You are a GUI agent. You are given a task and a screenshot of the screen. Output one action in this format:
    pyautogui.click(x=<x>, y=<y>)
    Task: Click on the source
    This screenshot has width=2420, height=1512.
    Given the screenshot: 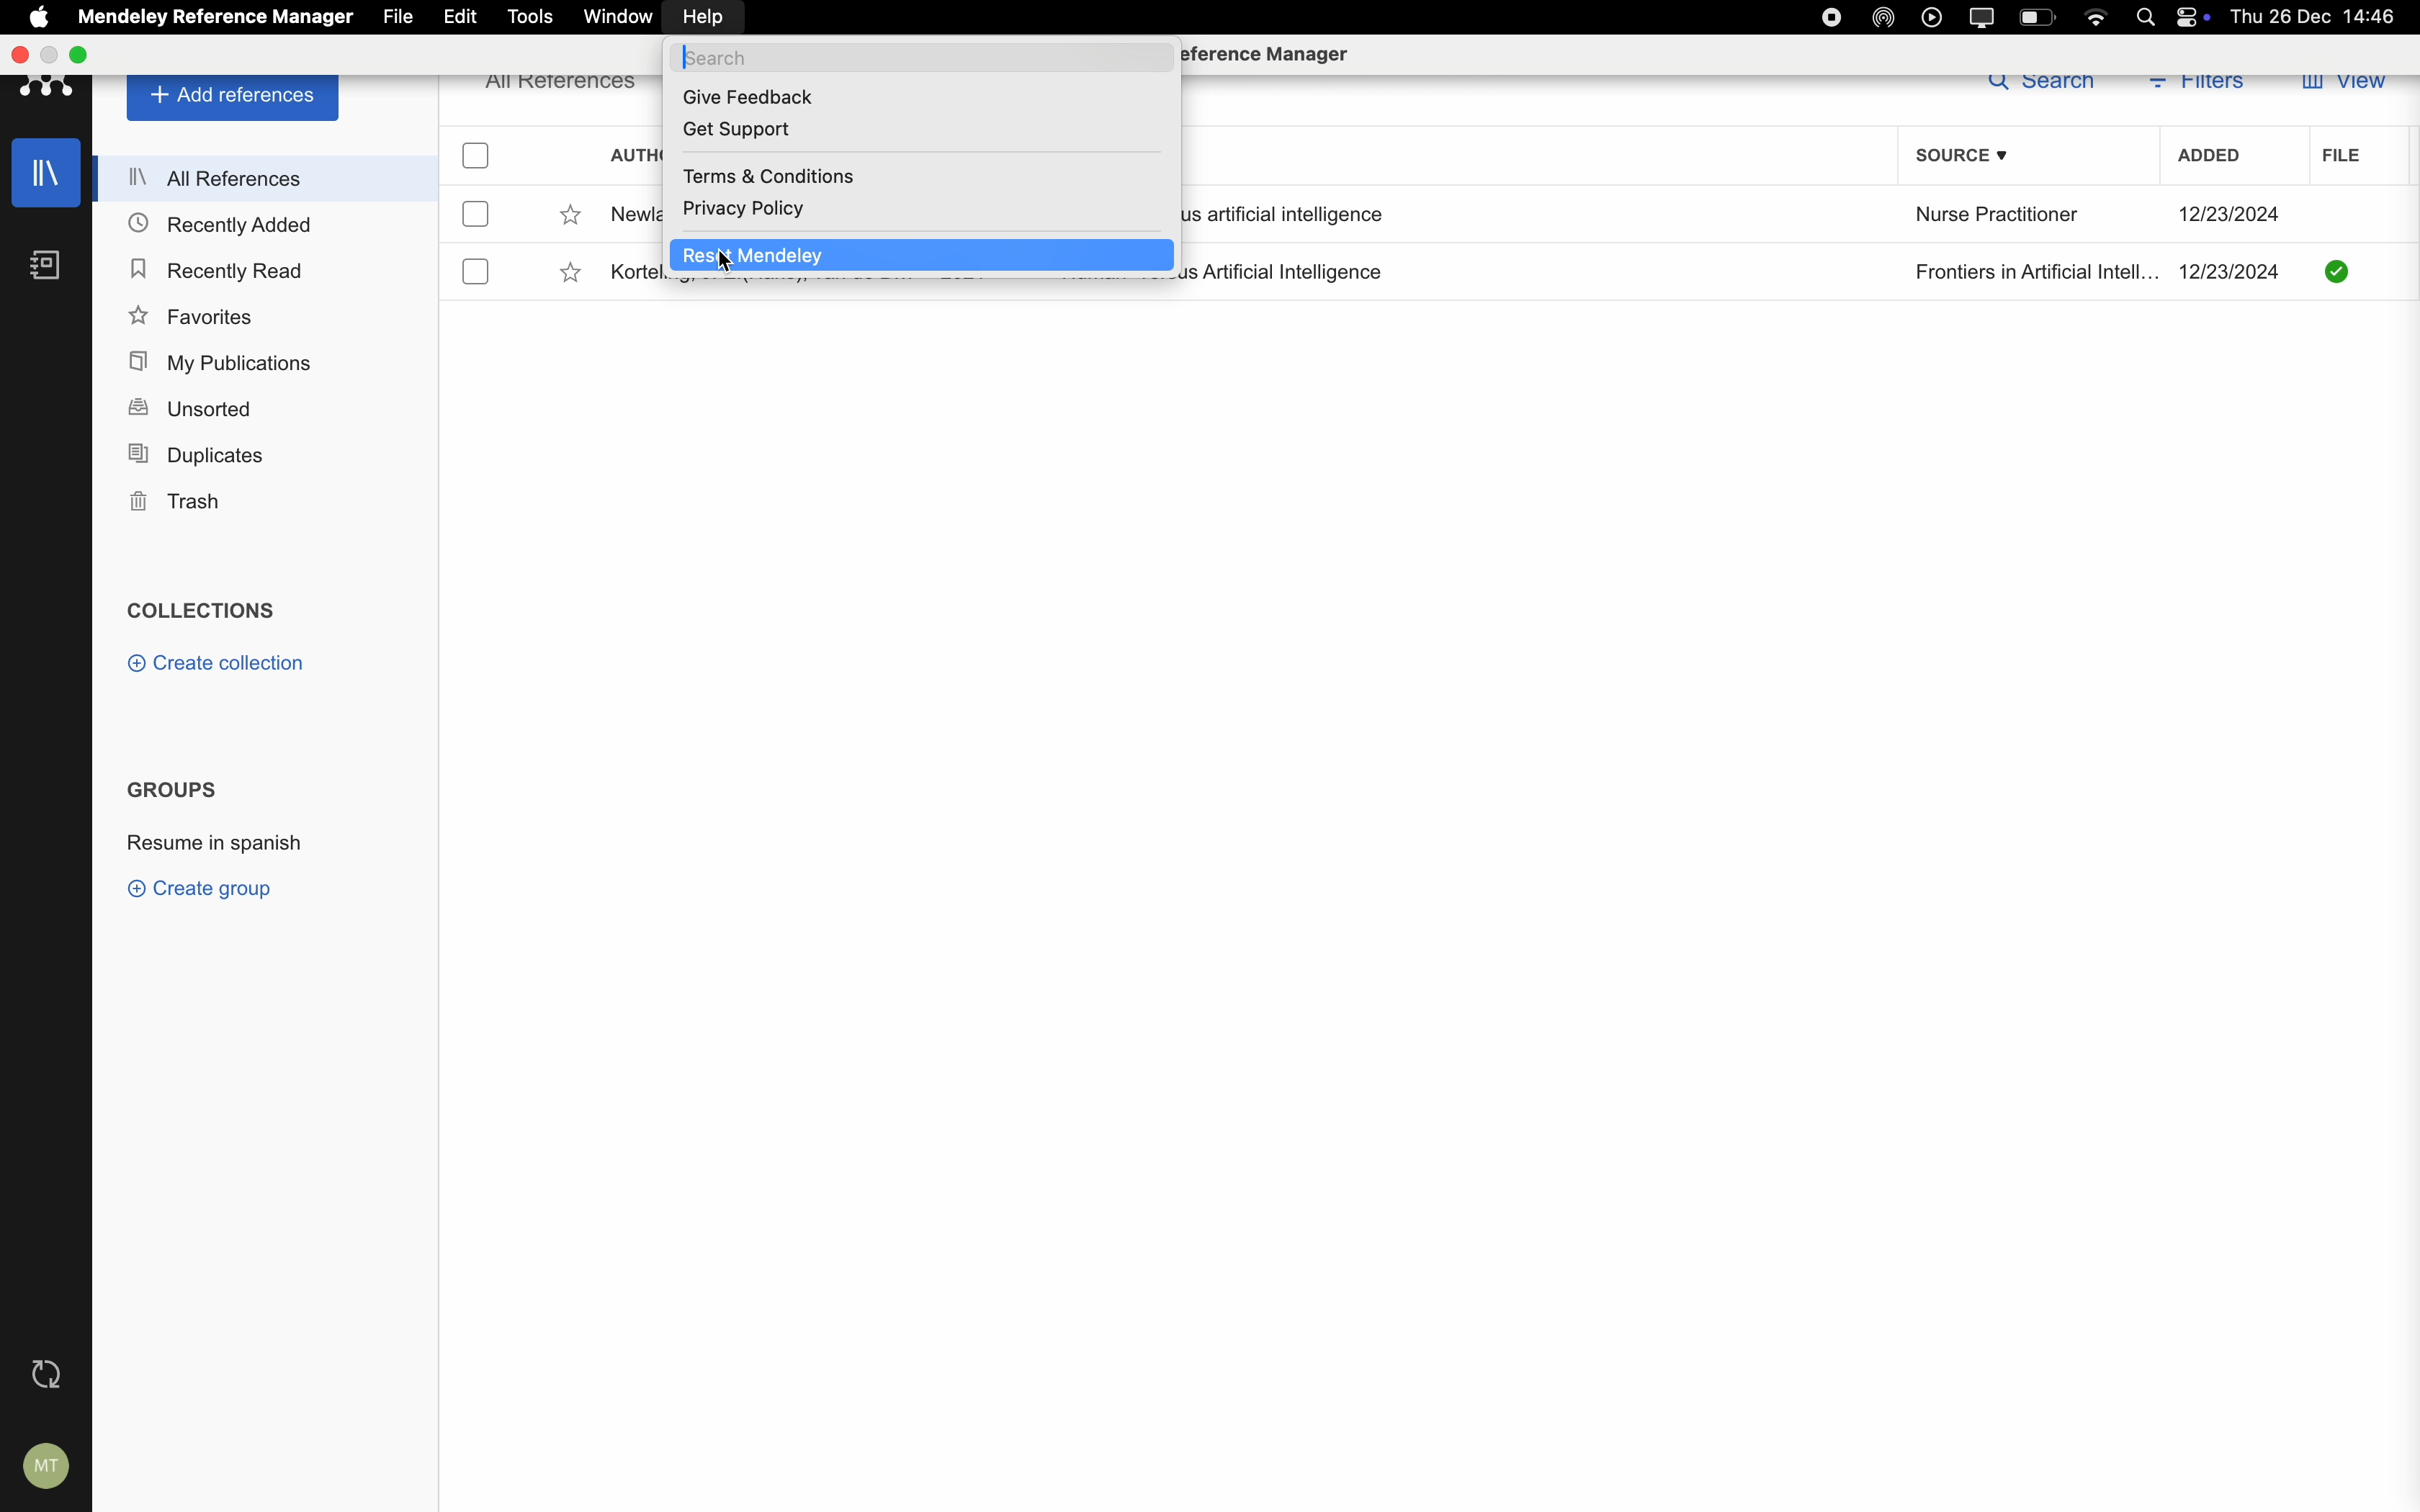 What is the action you would take?
    pyautogui.click(x=1966, y=160)
    